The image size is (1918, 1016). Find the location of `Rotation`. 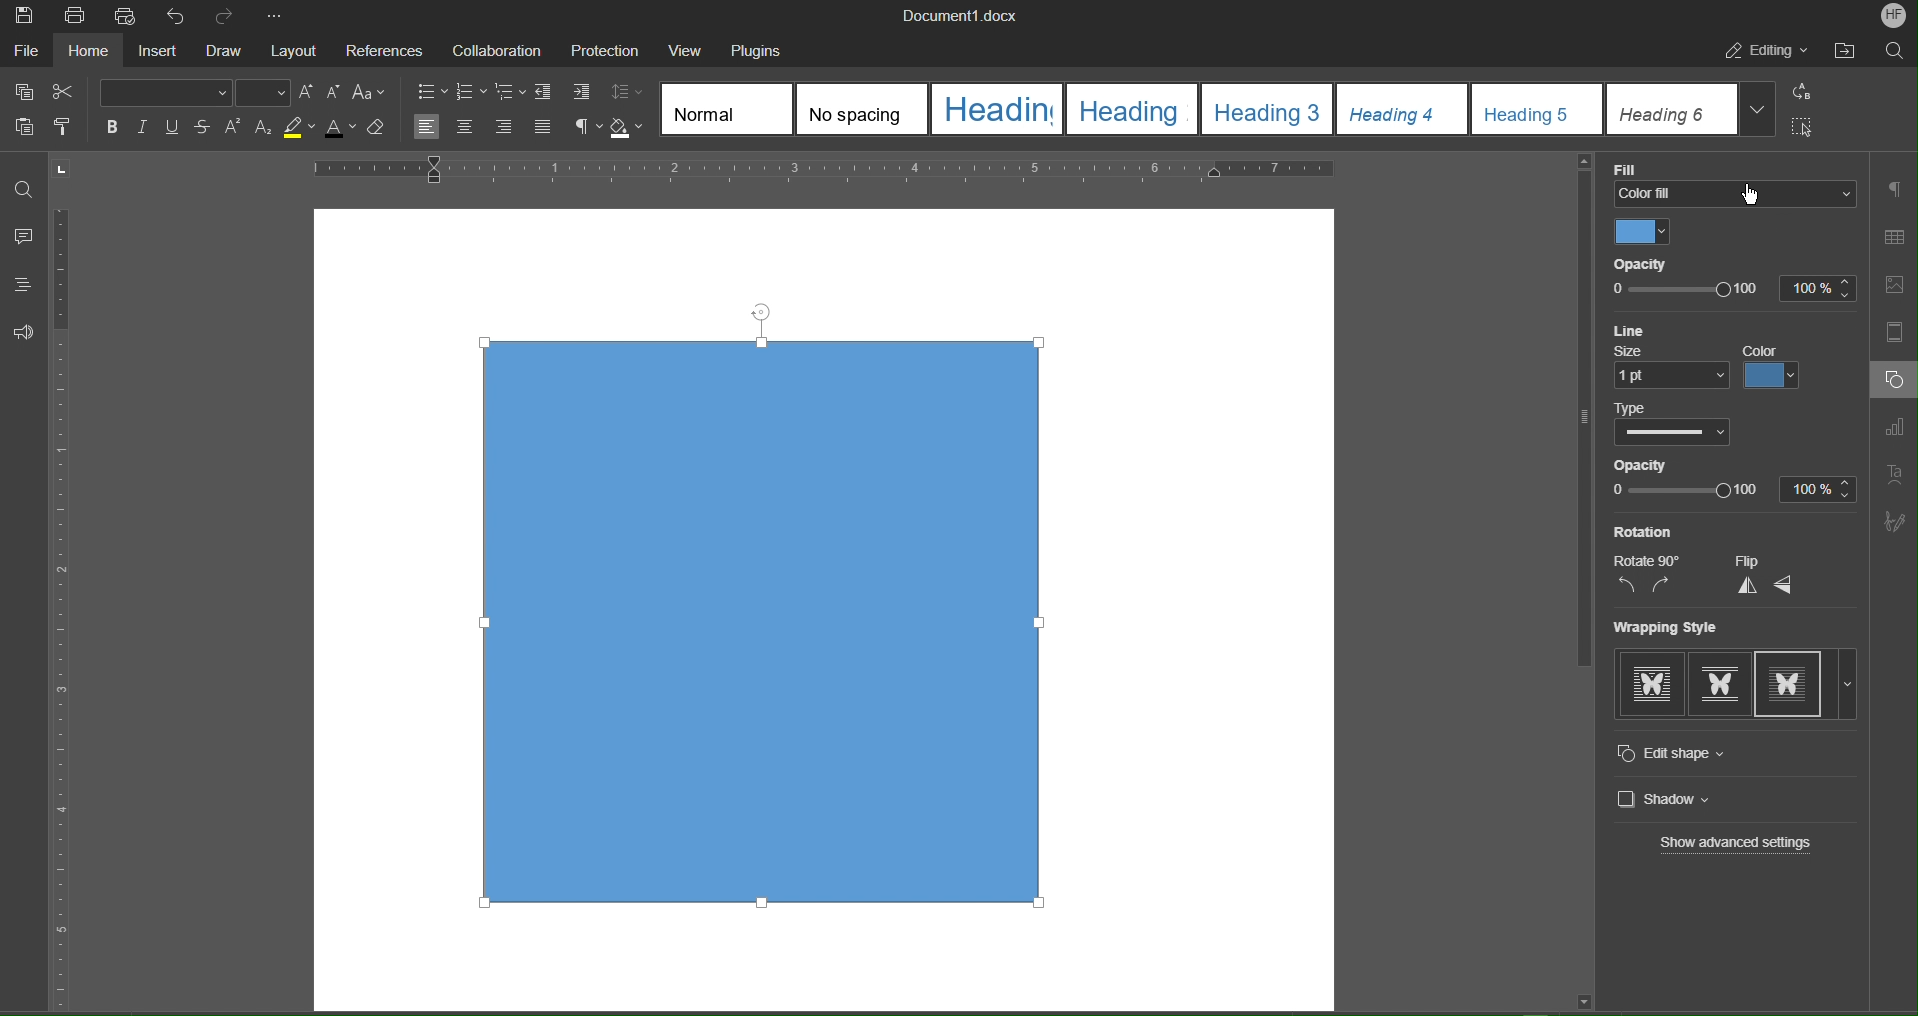

Rotation is located at coordinates (1646, 531).